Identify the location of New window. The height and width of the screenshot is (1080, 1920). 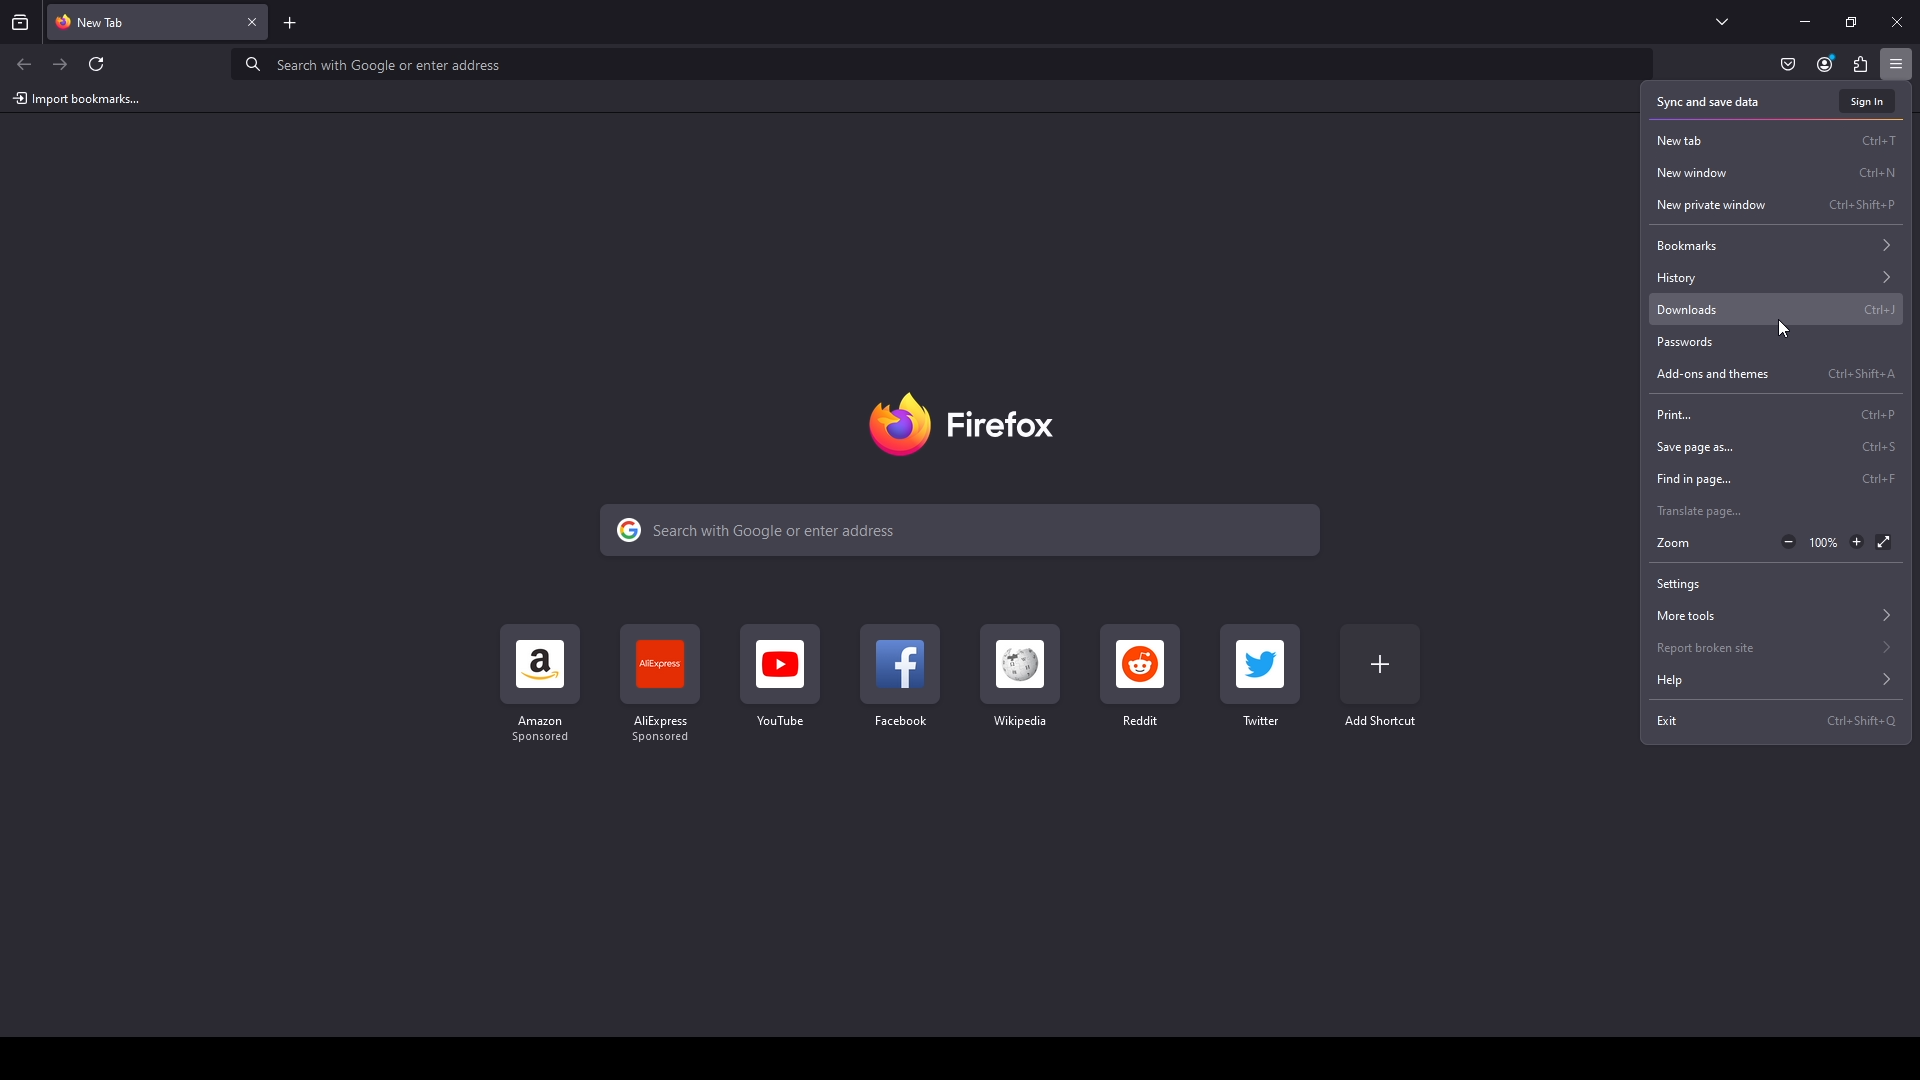
(1774, 174).